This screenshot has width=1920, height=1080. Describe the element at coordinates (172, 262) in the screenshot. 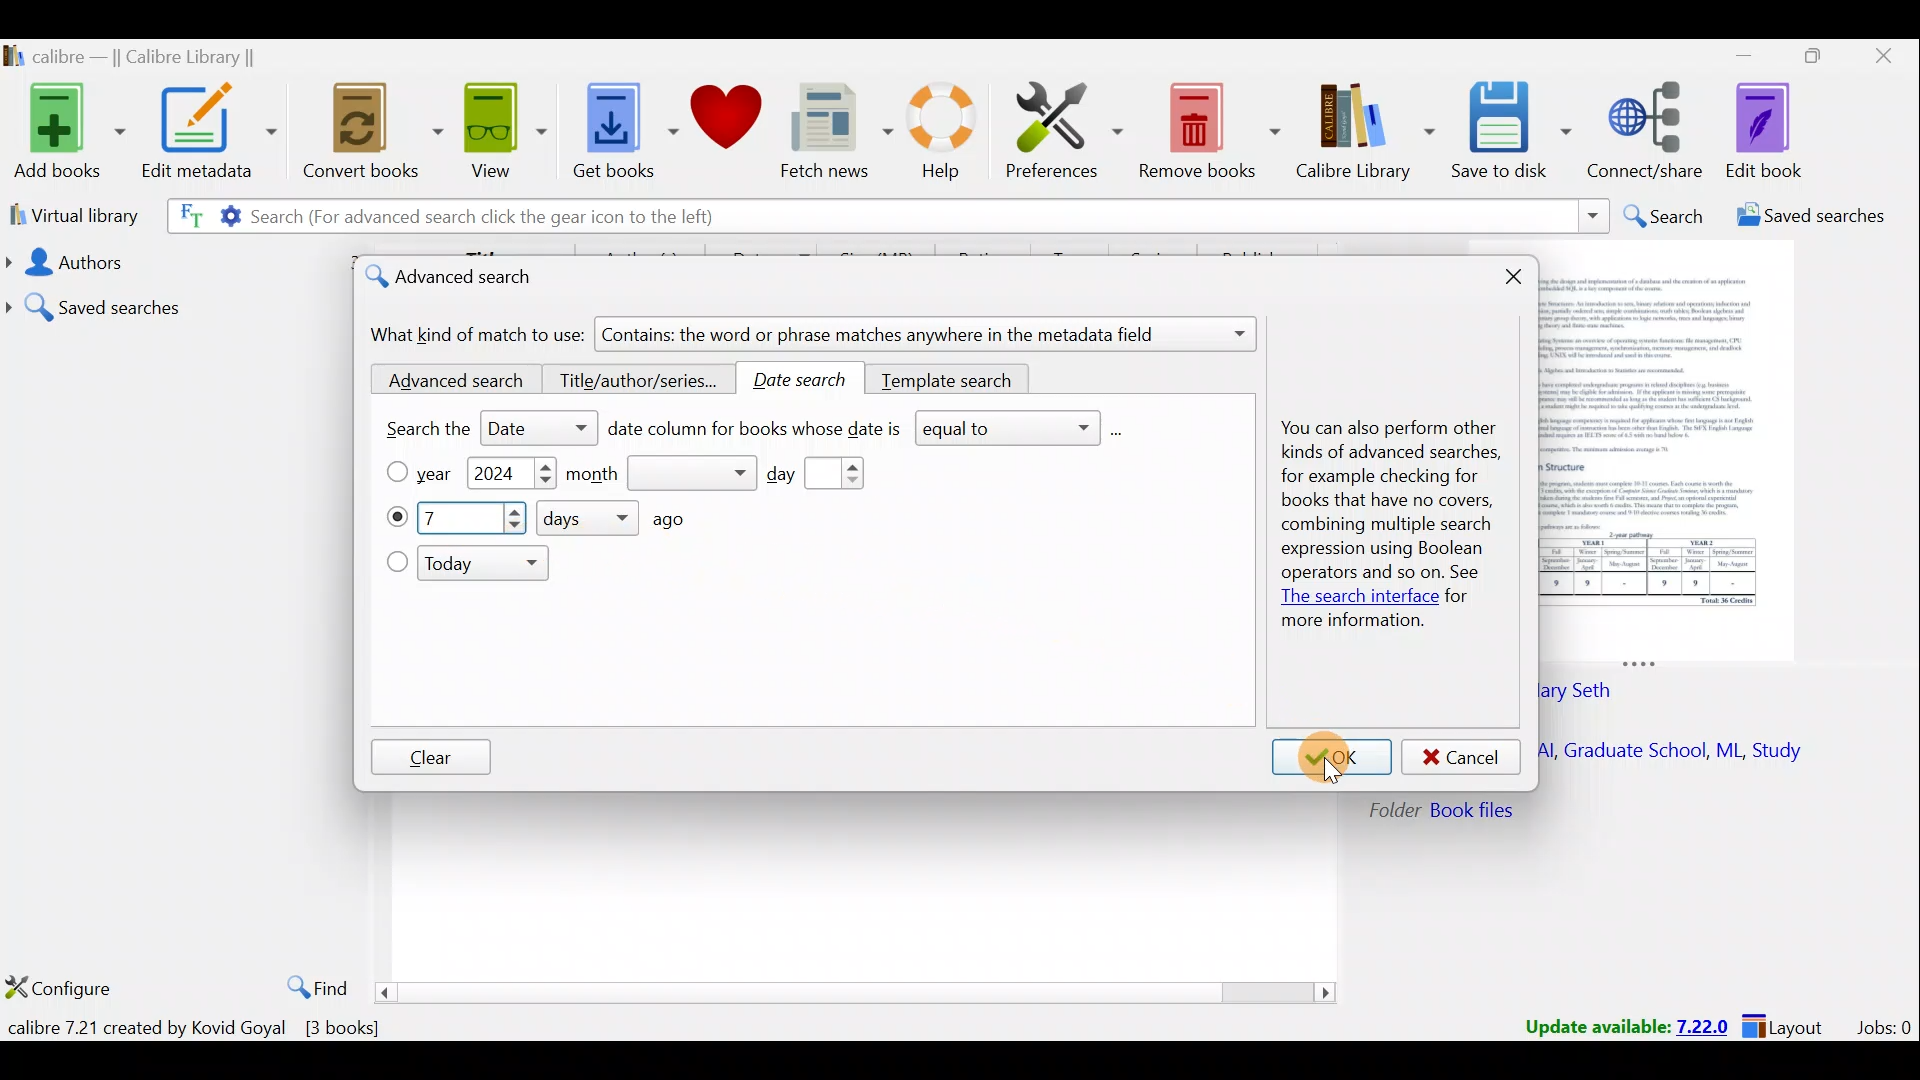

I see `Authors` at that location.